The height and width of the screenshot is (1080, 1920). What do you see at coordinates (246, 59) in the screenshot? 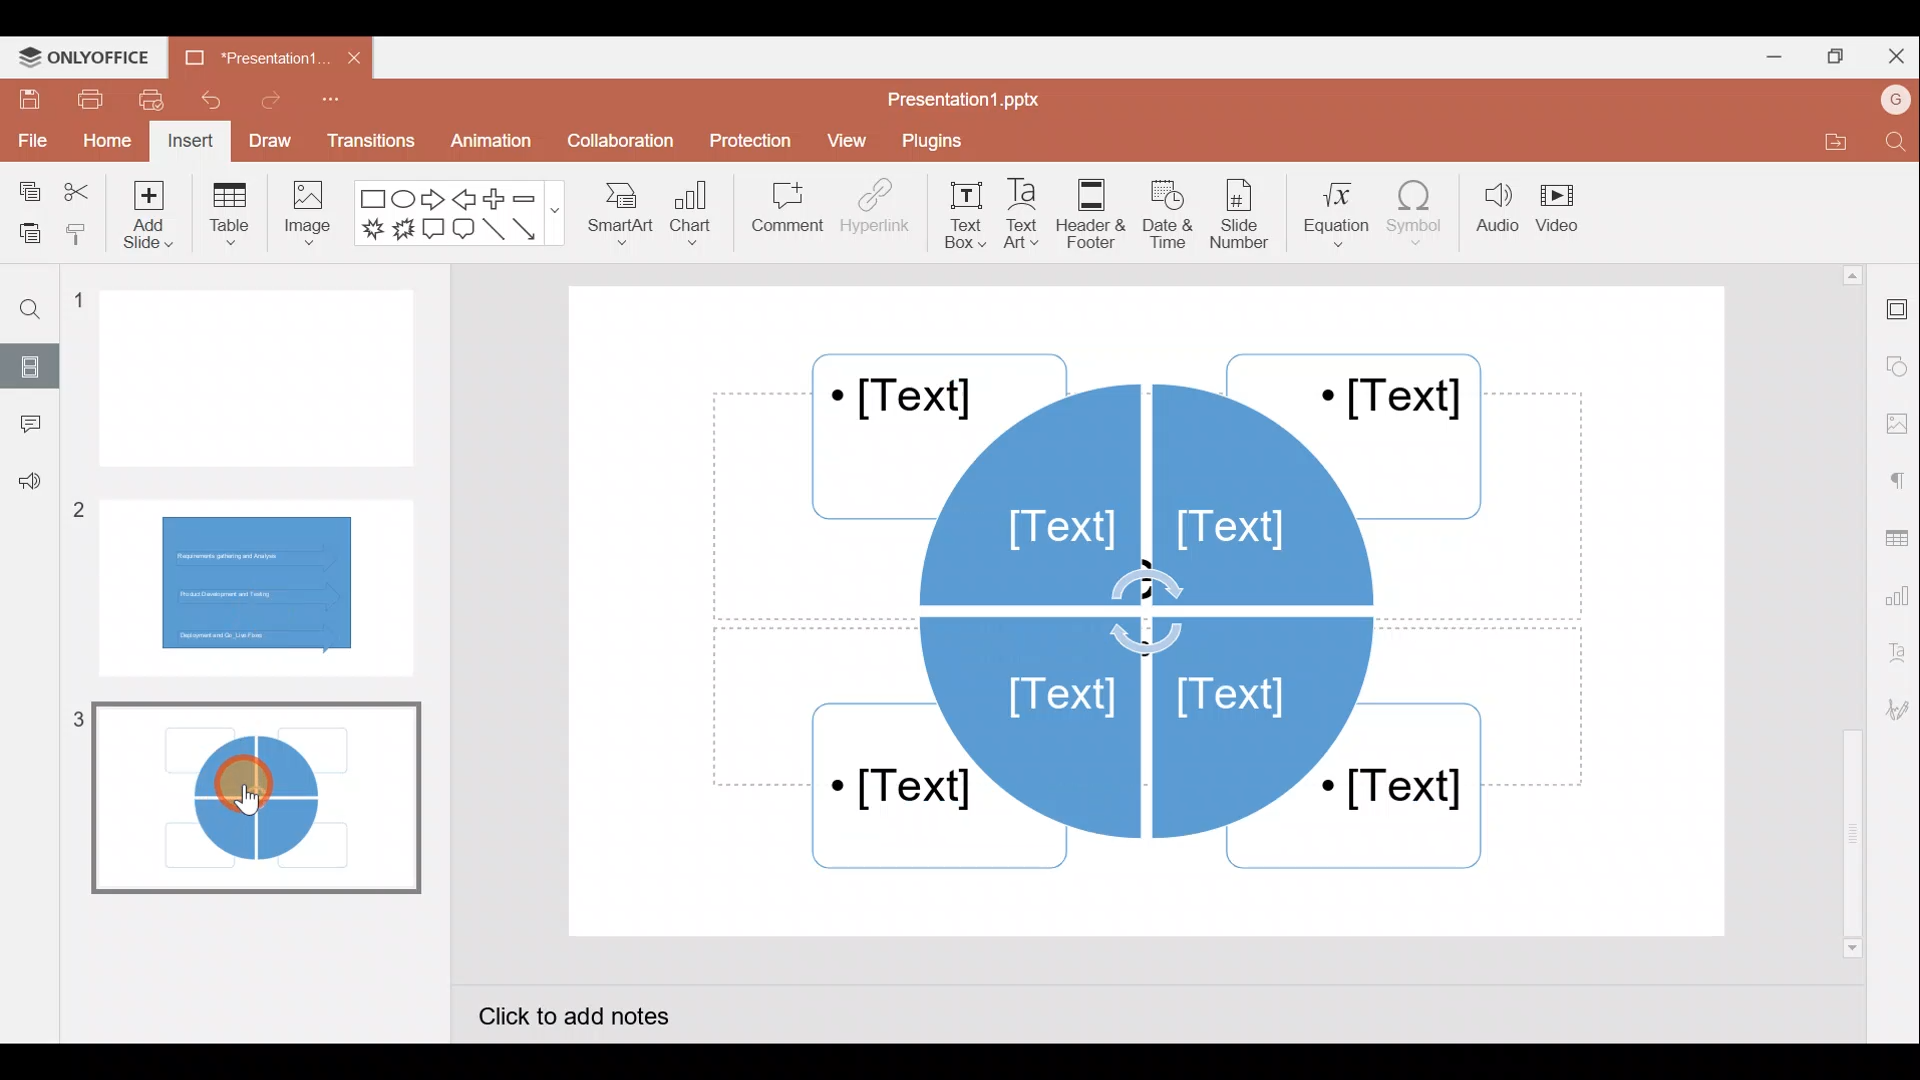
I see `Presentation1.` at bounding box center [246, 59].